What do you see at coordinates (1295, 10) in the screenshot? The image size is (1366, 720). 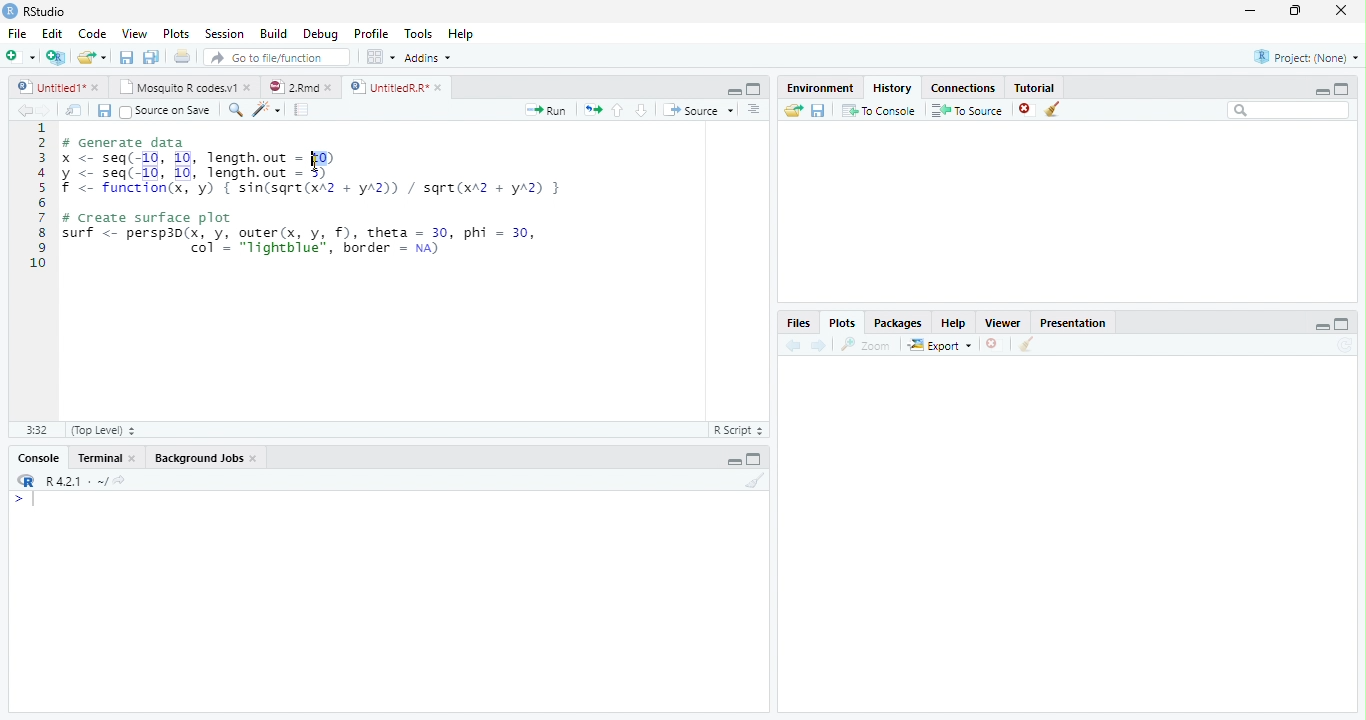 I see `restore` at bounding box center [1295, 10].